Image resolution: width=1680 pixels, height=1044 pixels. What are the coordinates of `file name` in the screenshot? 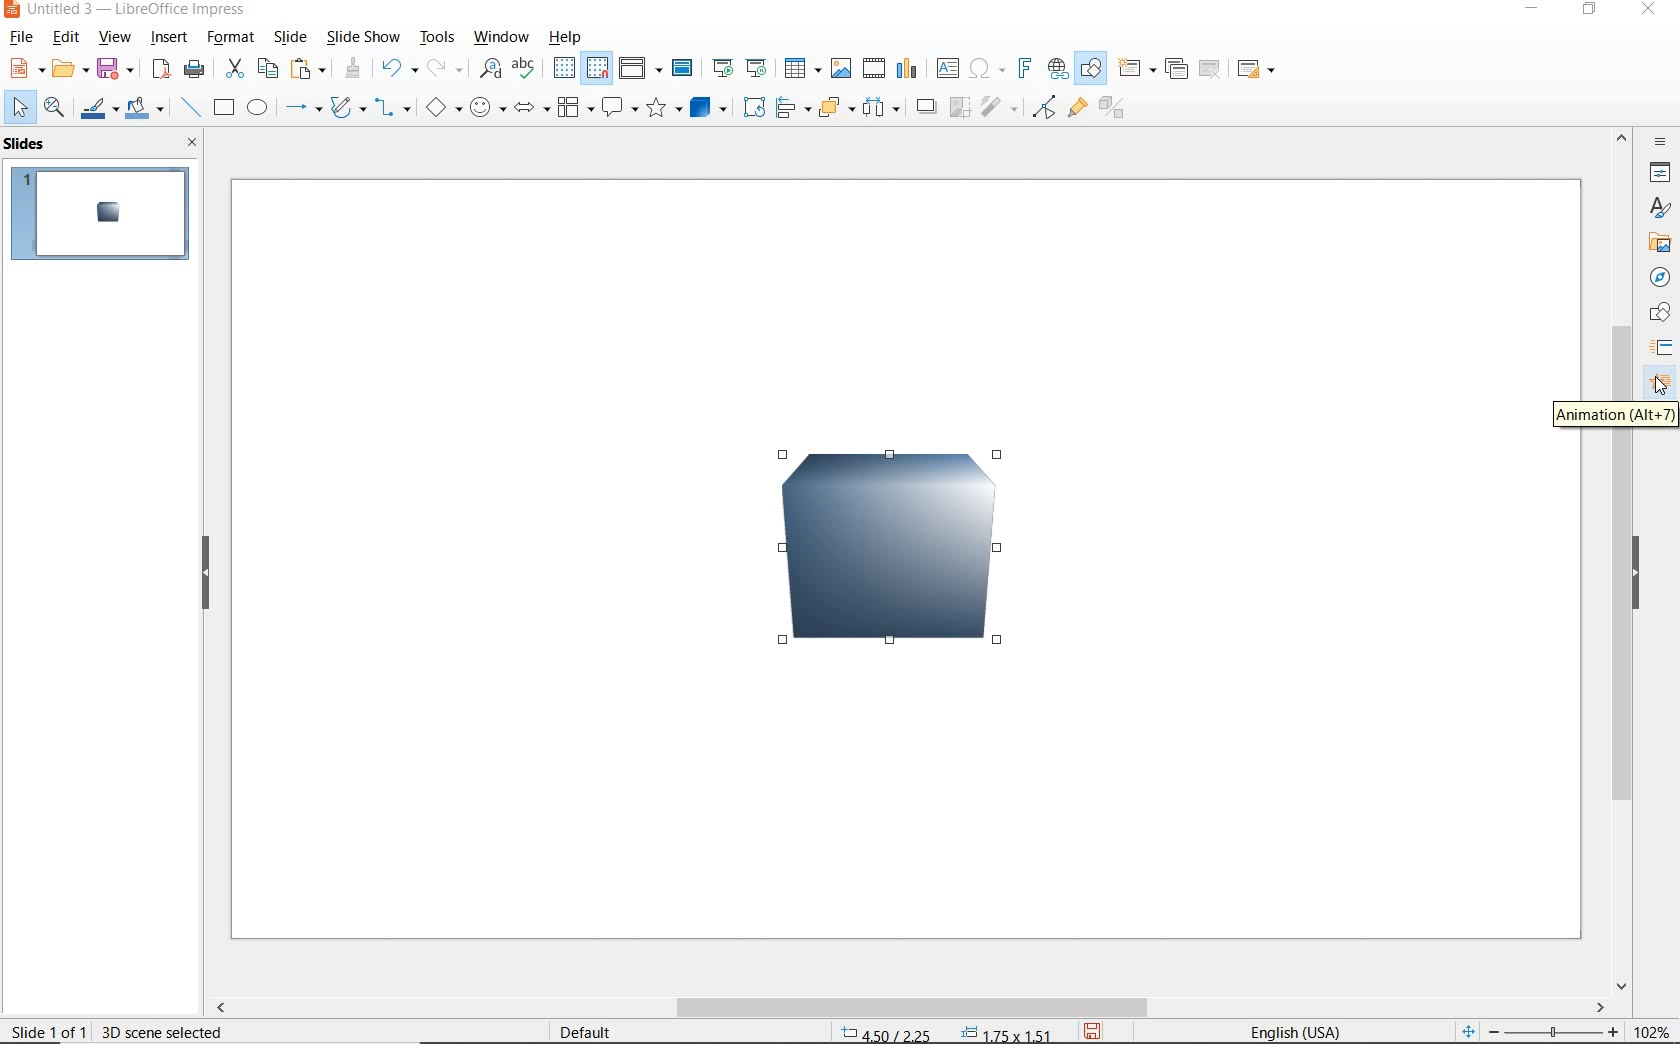 It's located at (128, 11).